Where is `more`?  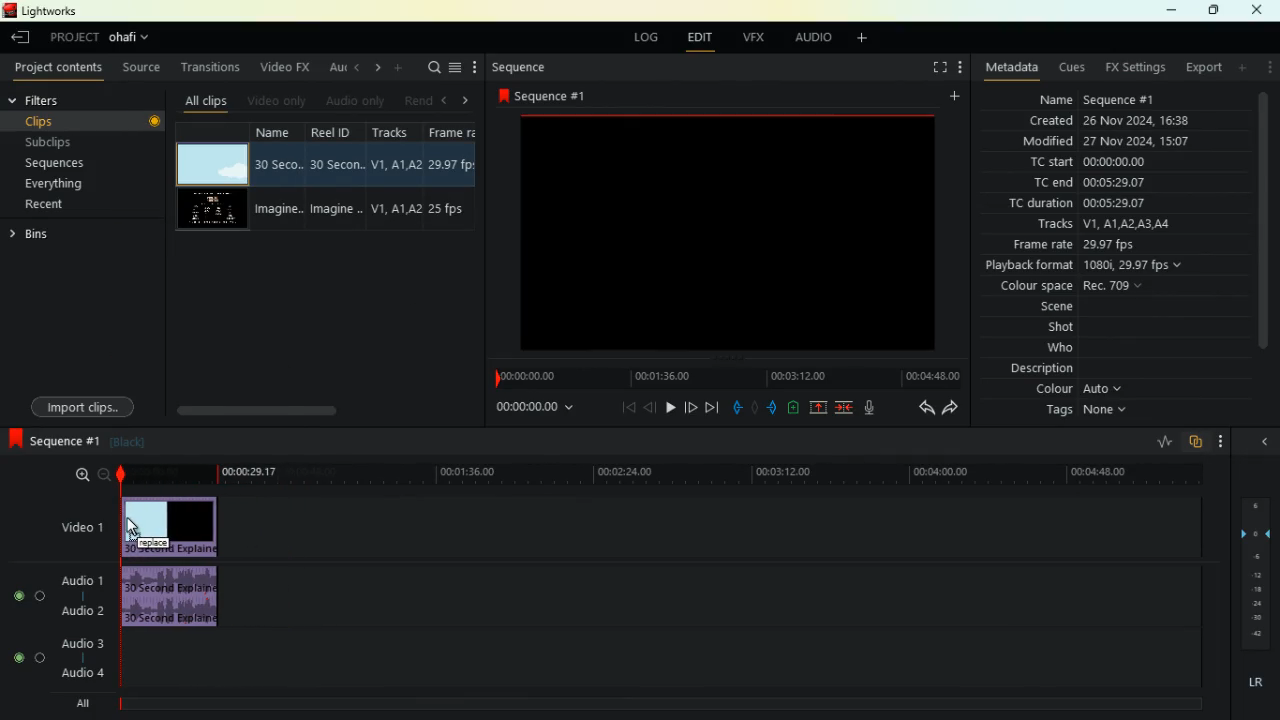 more is located at coordinates (476, 67).